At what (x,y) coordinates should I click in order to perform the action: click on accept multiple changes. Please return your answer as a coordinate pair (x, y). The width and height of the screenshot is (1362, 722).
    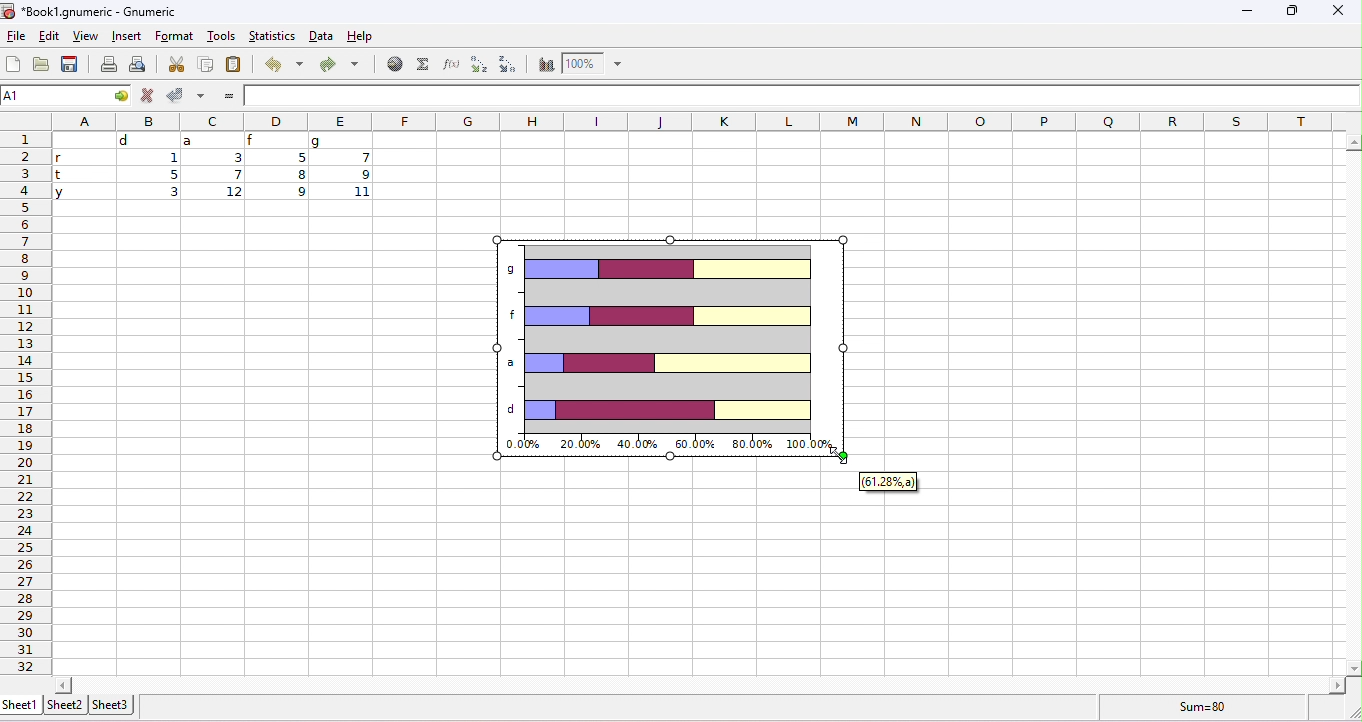
    Looking at the image, I should click on (202, 95).